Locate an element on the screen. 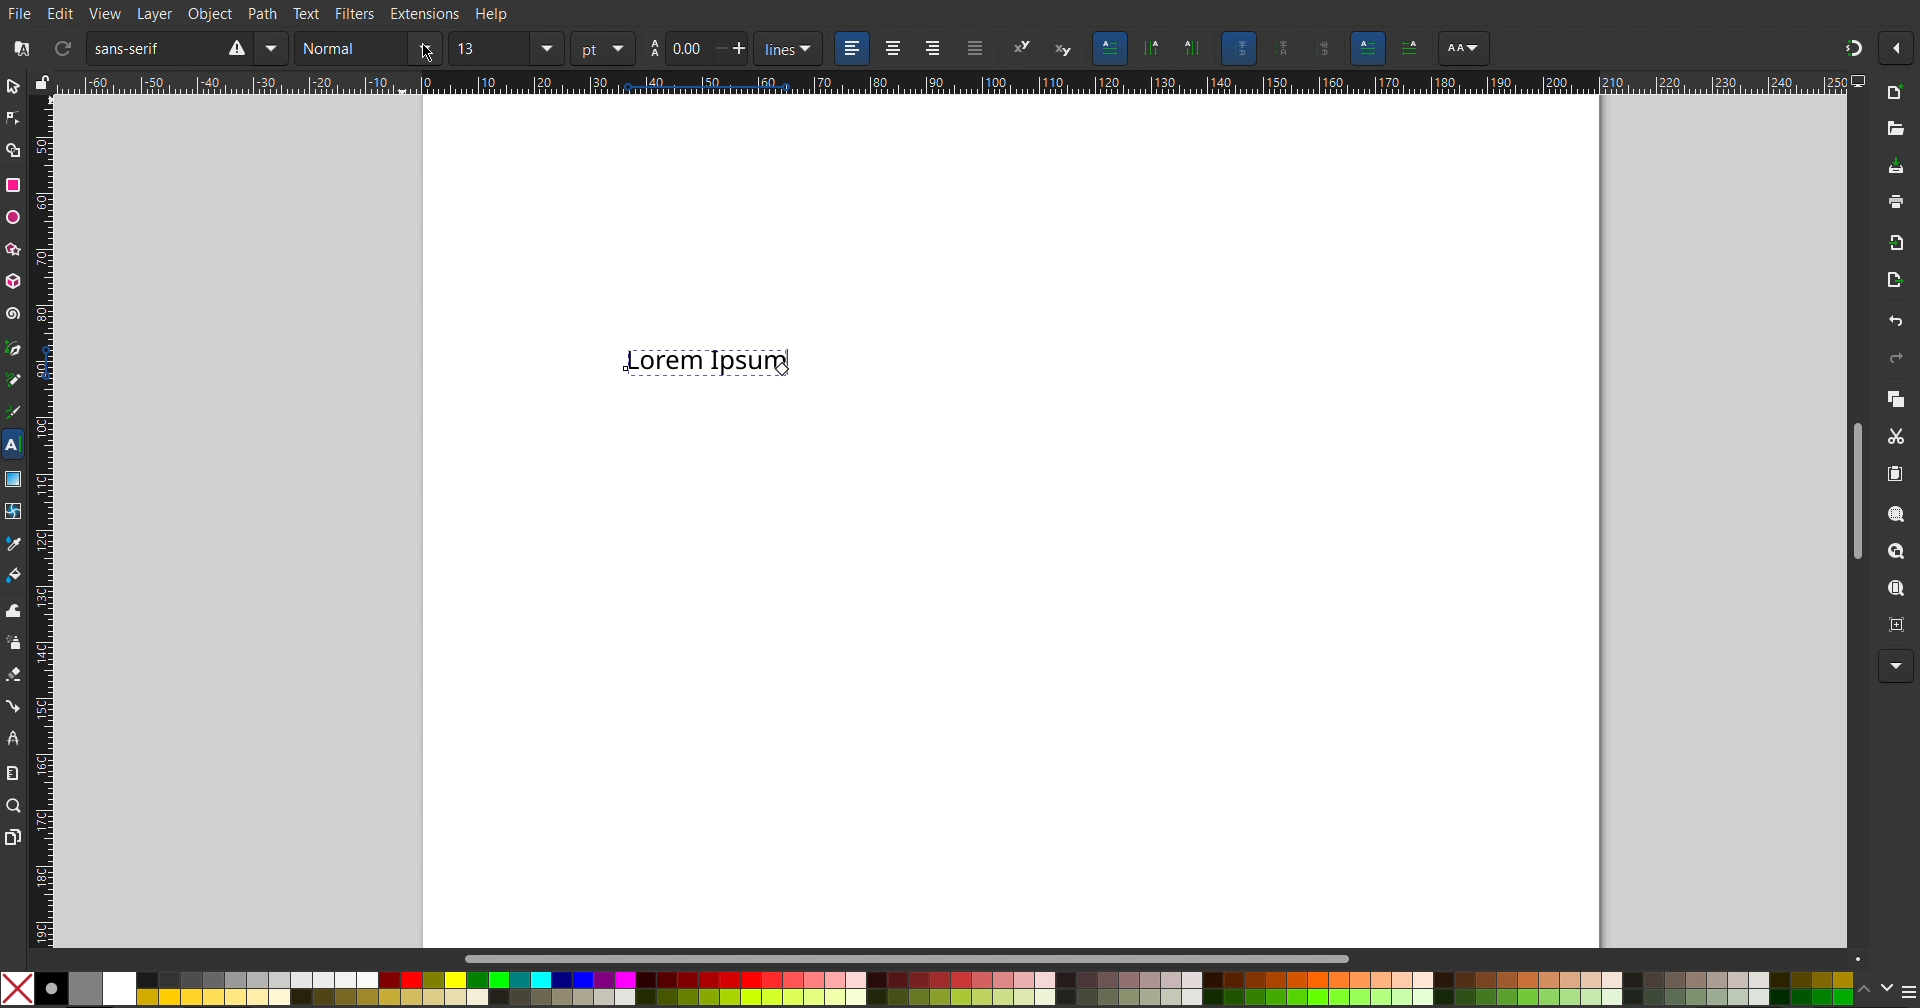 Image resolution: width=1920 pixels, height=1008 pixels. Center Align is located at coordinates (892, 49).